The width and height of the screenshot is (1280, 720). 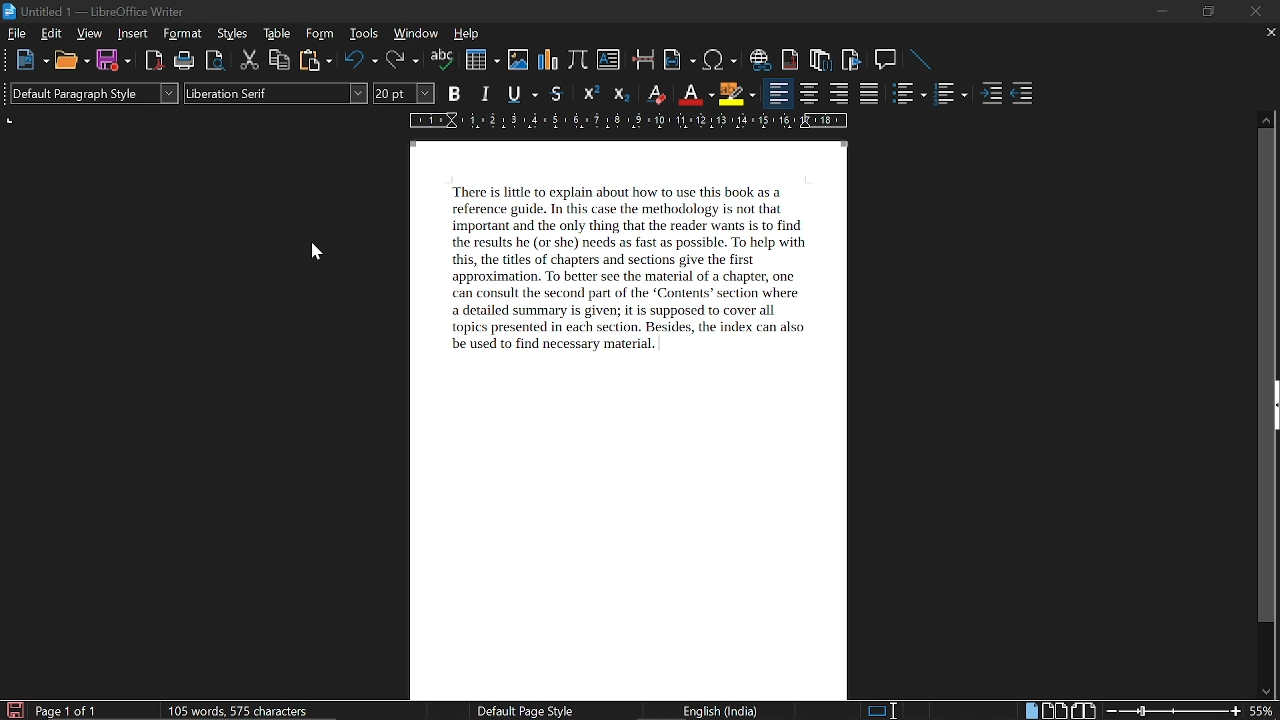 I want to click on insert chart, so click(x=481, y=59).